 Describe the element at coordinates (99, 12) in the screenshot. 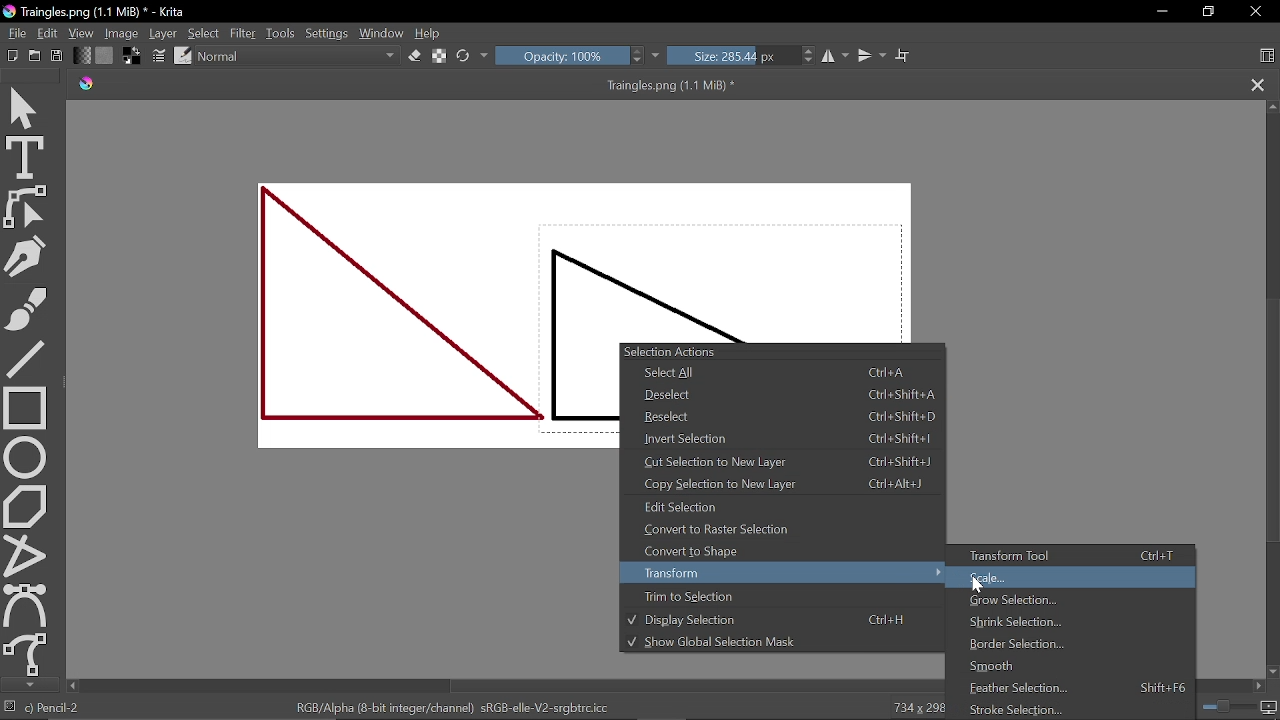

I see `Traingles.png (1.1 MiB) * - Krita` at that location.